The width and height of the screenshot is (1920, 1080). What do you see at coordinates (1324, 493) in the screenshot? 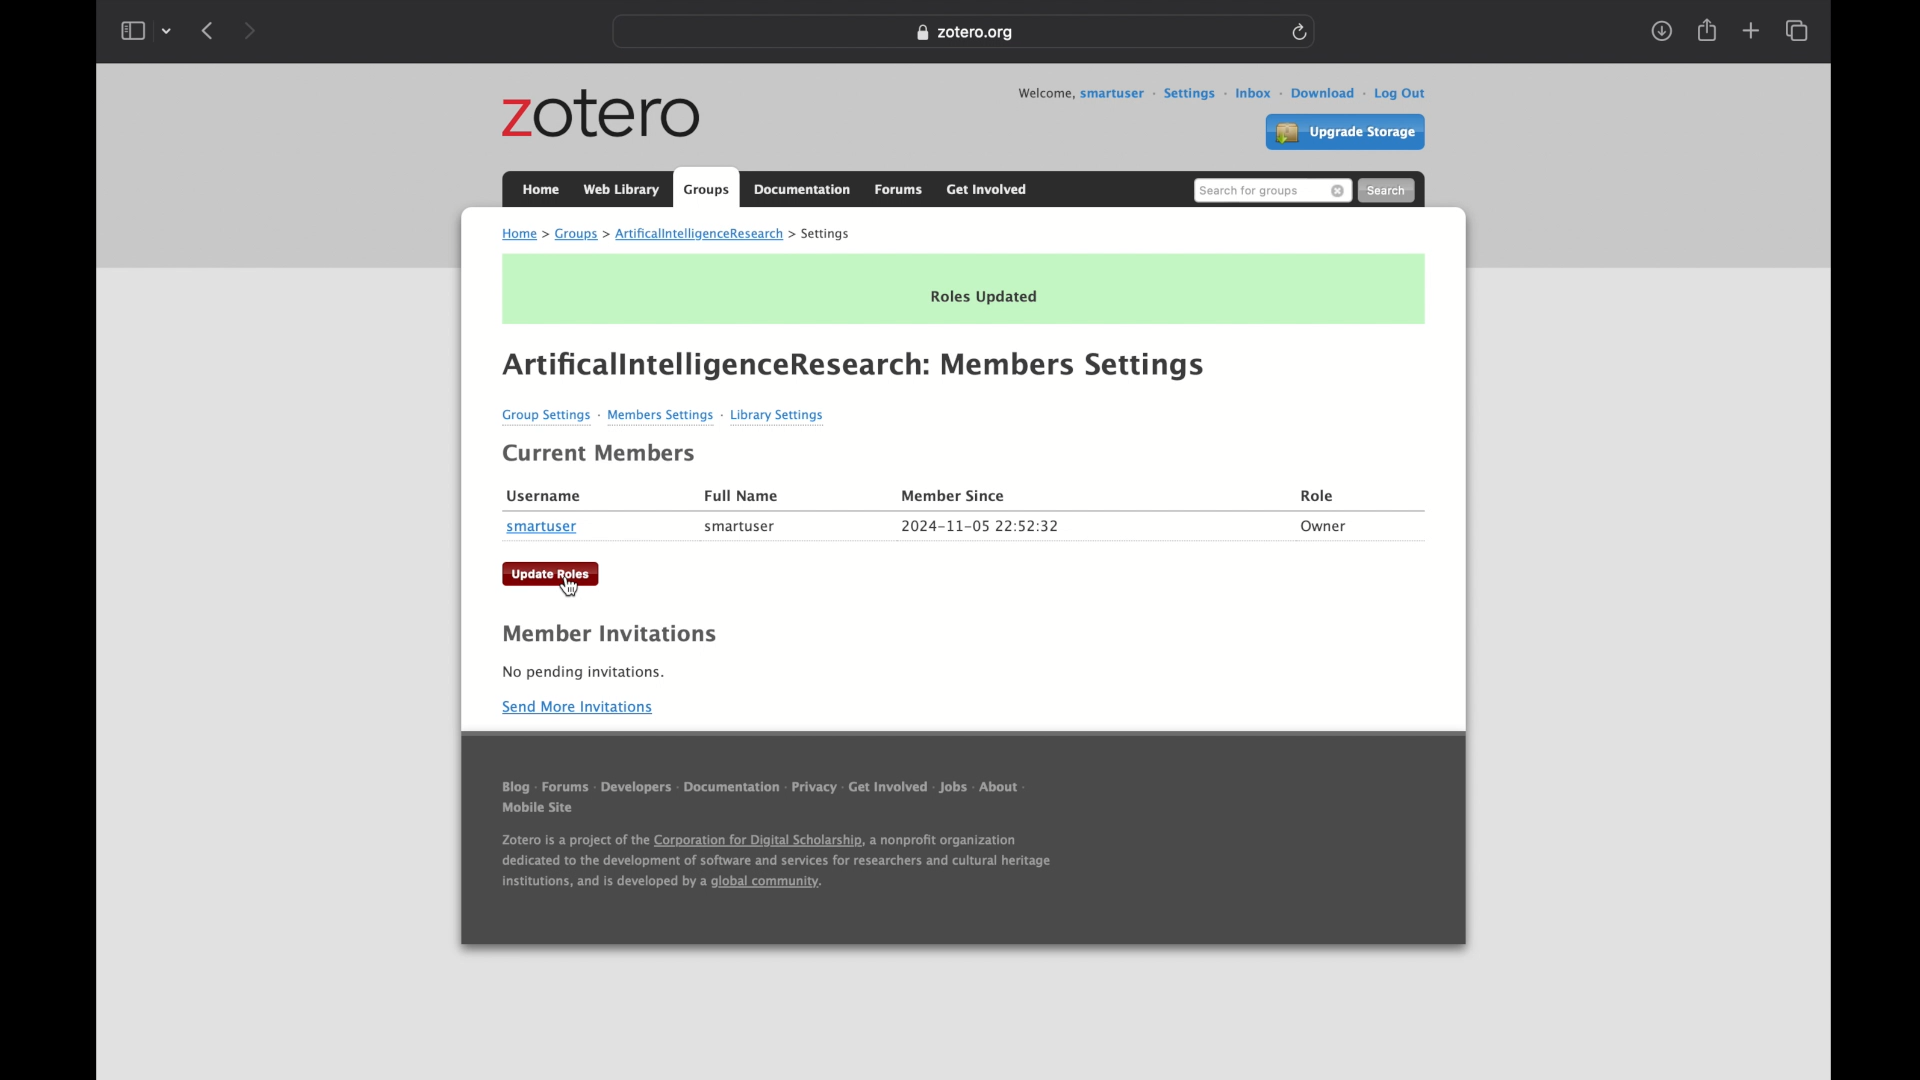
I see `Role` at bounding box center [1324, 493].